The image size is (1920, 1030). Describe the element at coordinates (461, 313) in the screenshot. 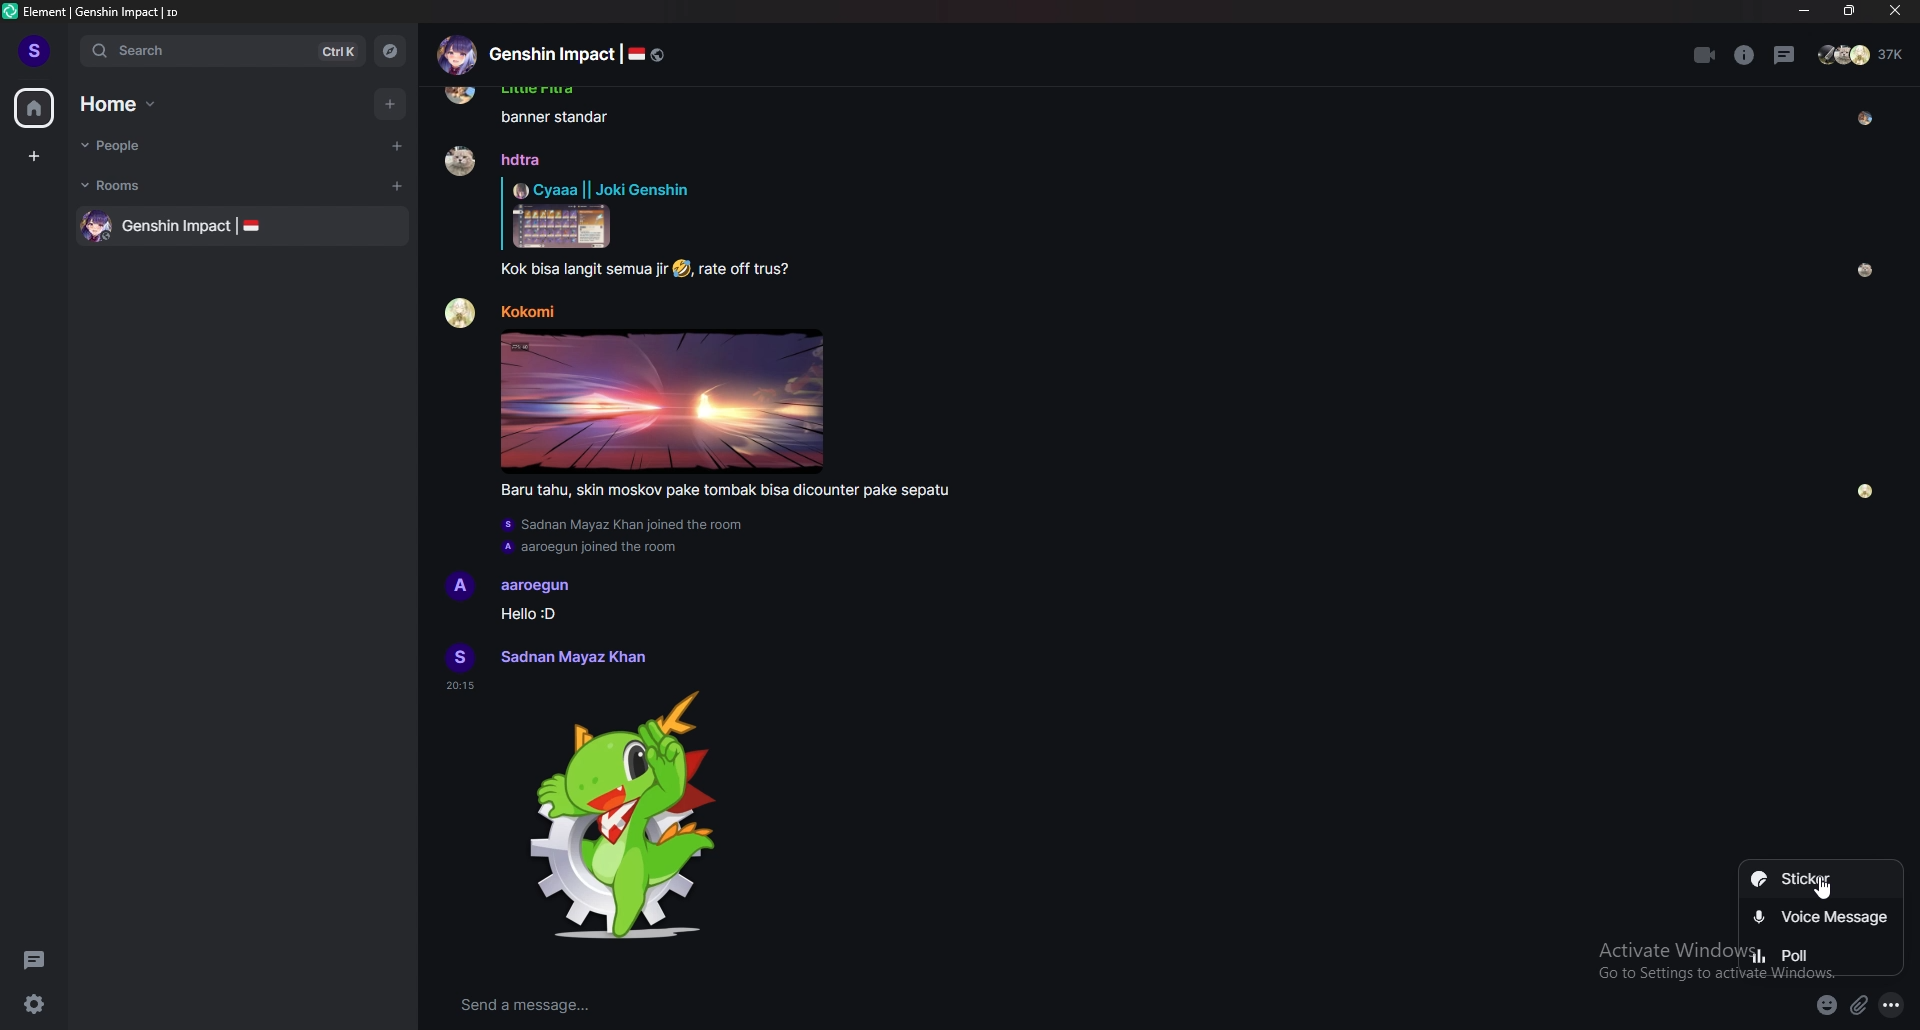

I see `Profile picture` at that location.